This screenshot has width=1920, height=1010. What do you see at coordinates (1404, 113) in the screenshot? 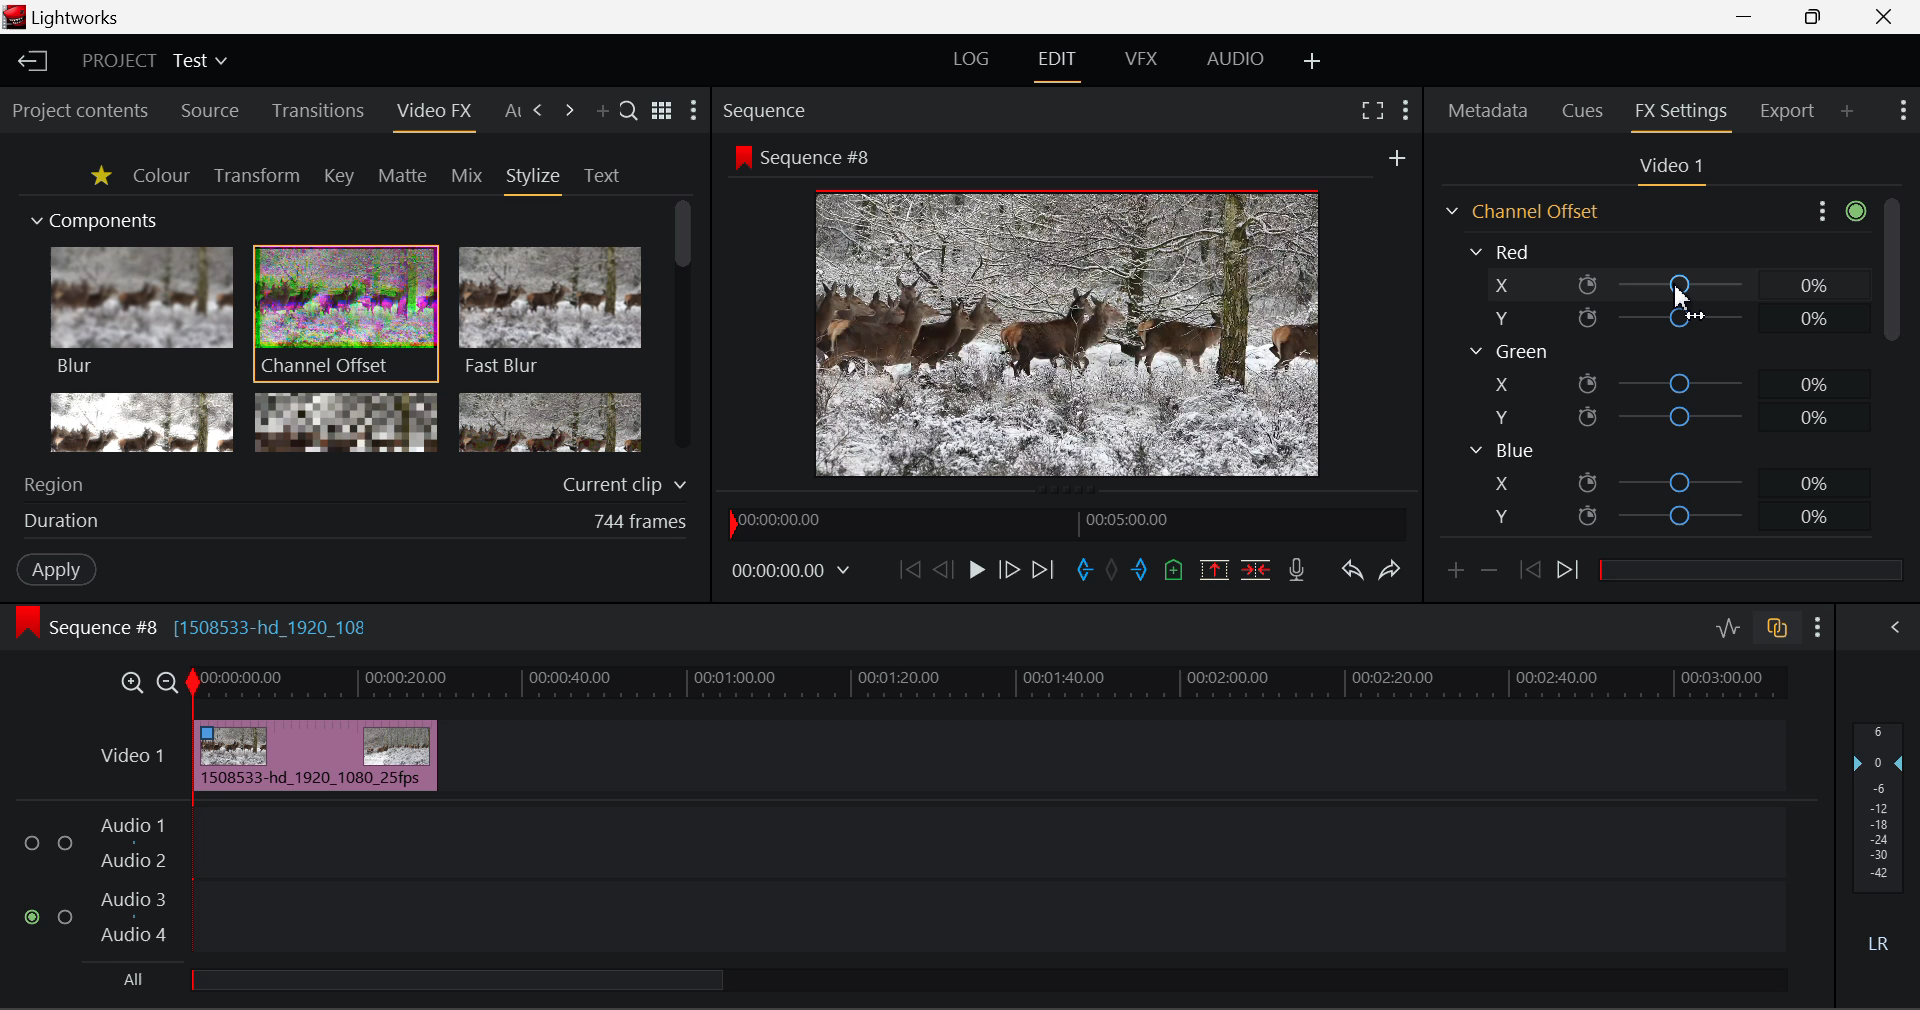
I see `Show Settings` at bounding box center [1404, 113].